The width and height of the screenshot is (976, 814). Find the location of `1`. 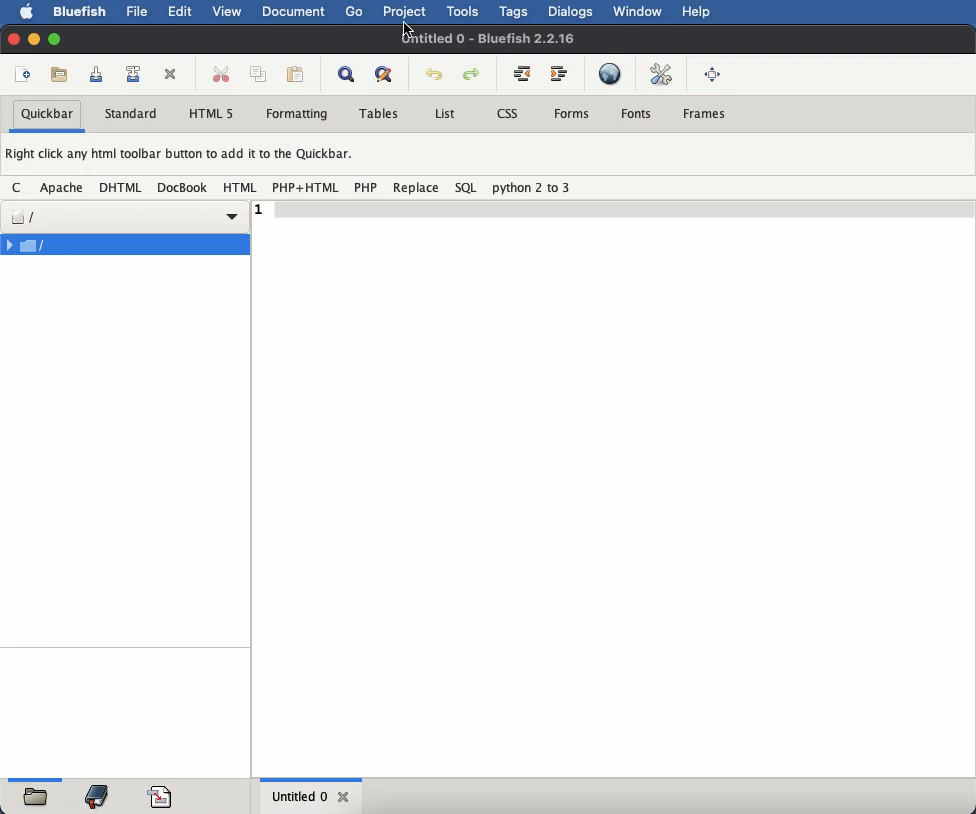

1 is located at coordinates (260, 208).